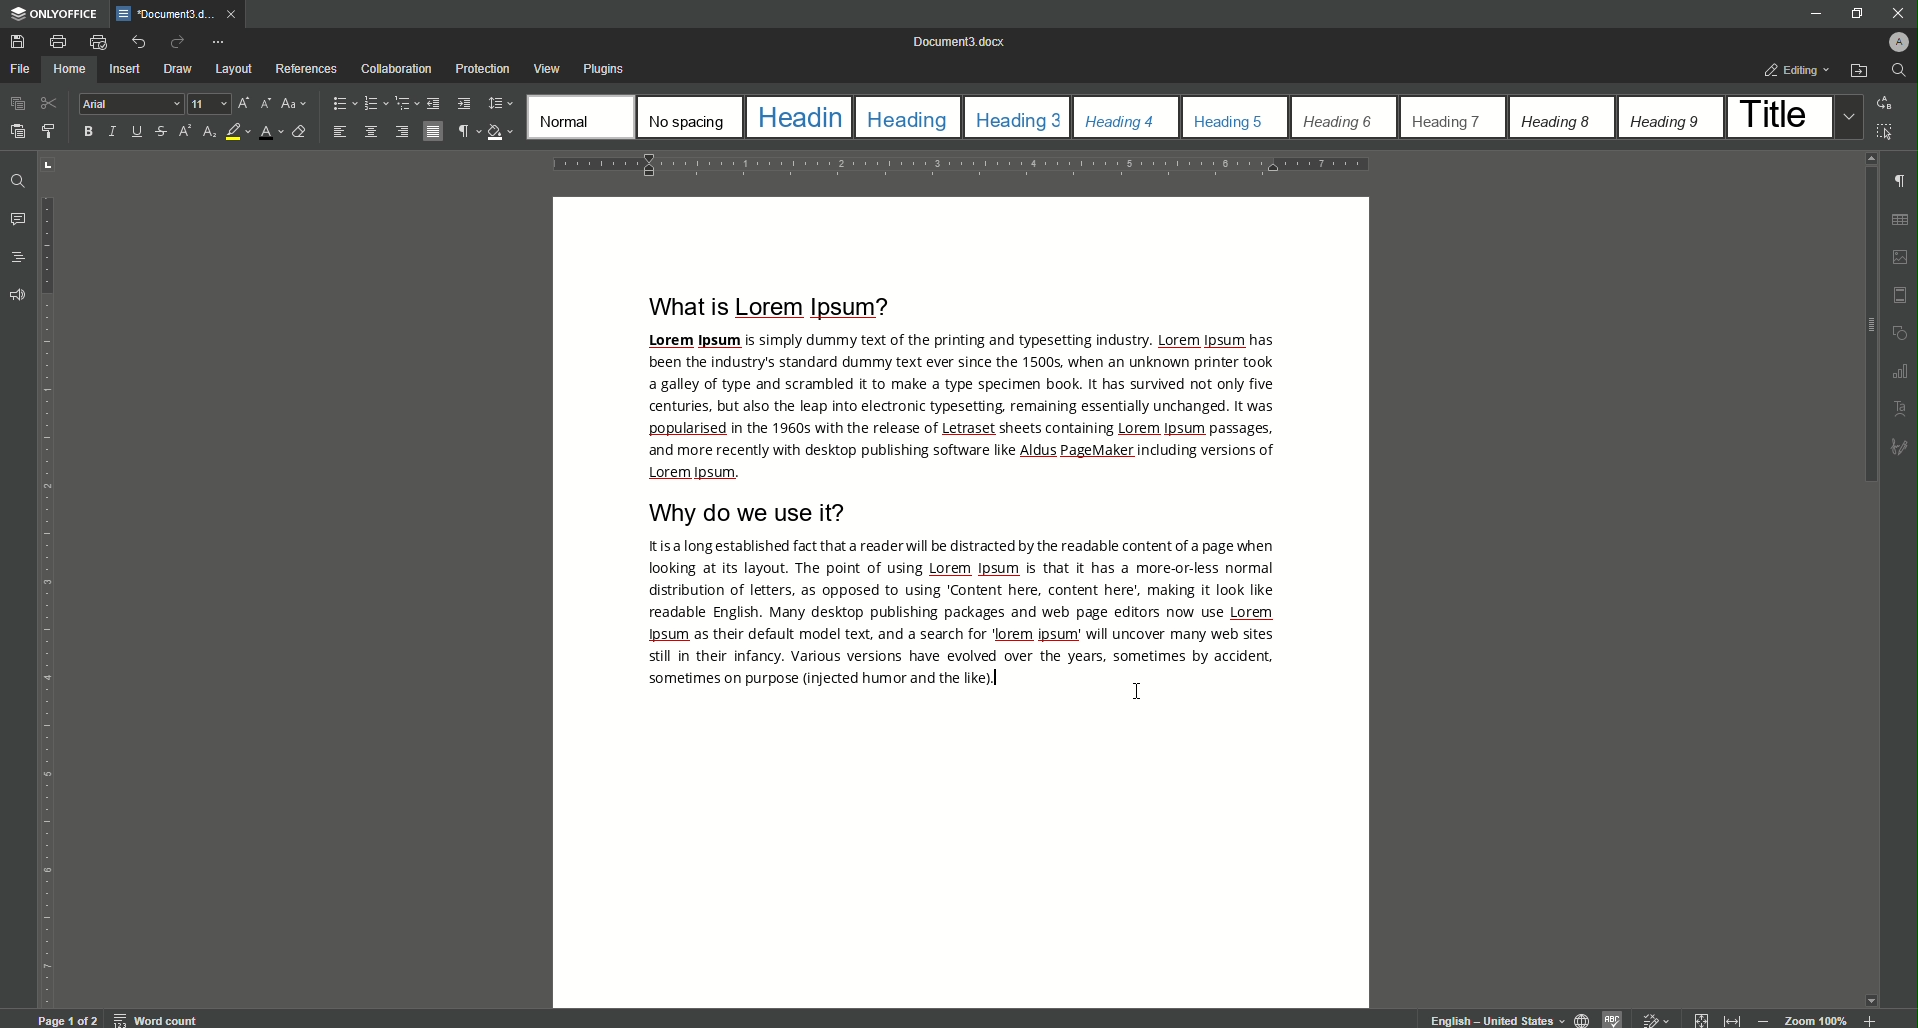  What do you see at coordinates (800, 118) in the screenshot?
I see `Heading` at bounding box center [800, 118].